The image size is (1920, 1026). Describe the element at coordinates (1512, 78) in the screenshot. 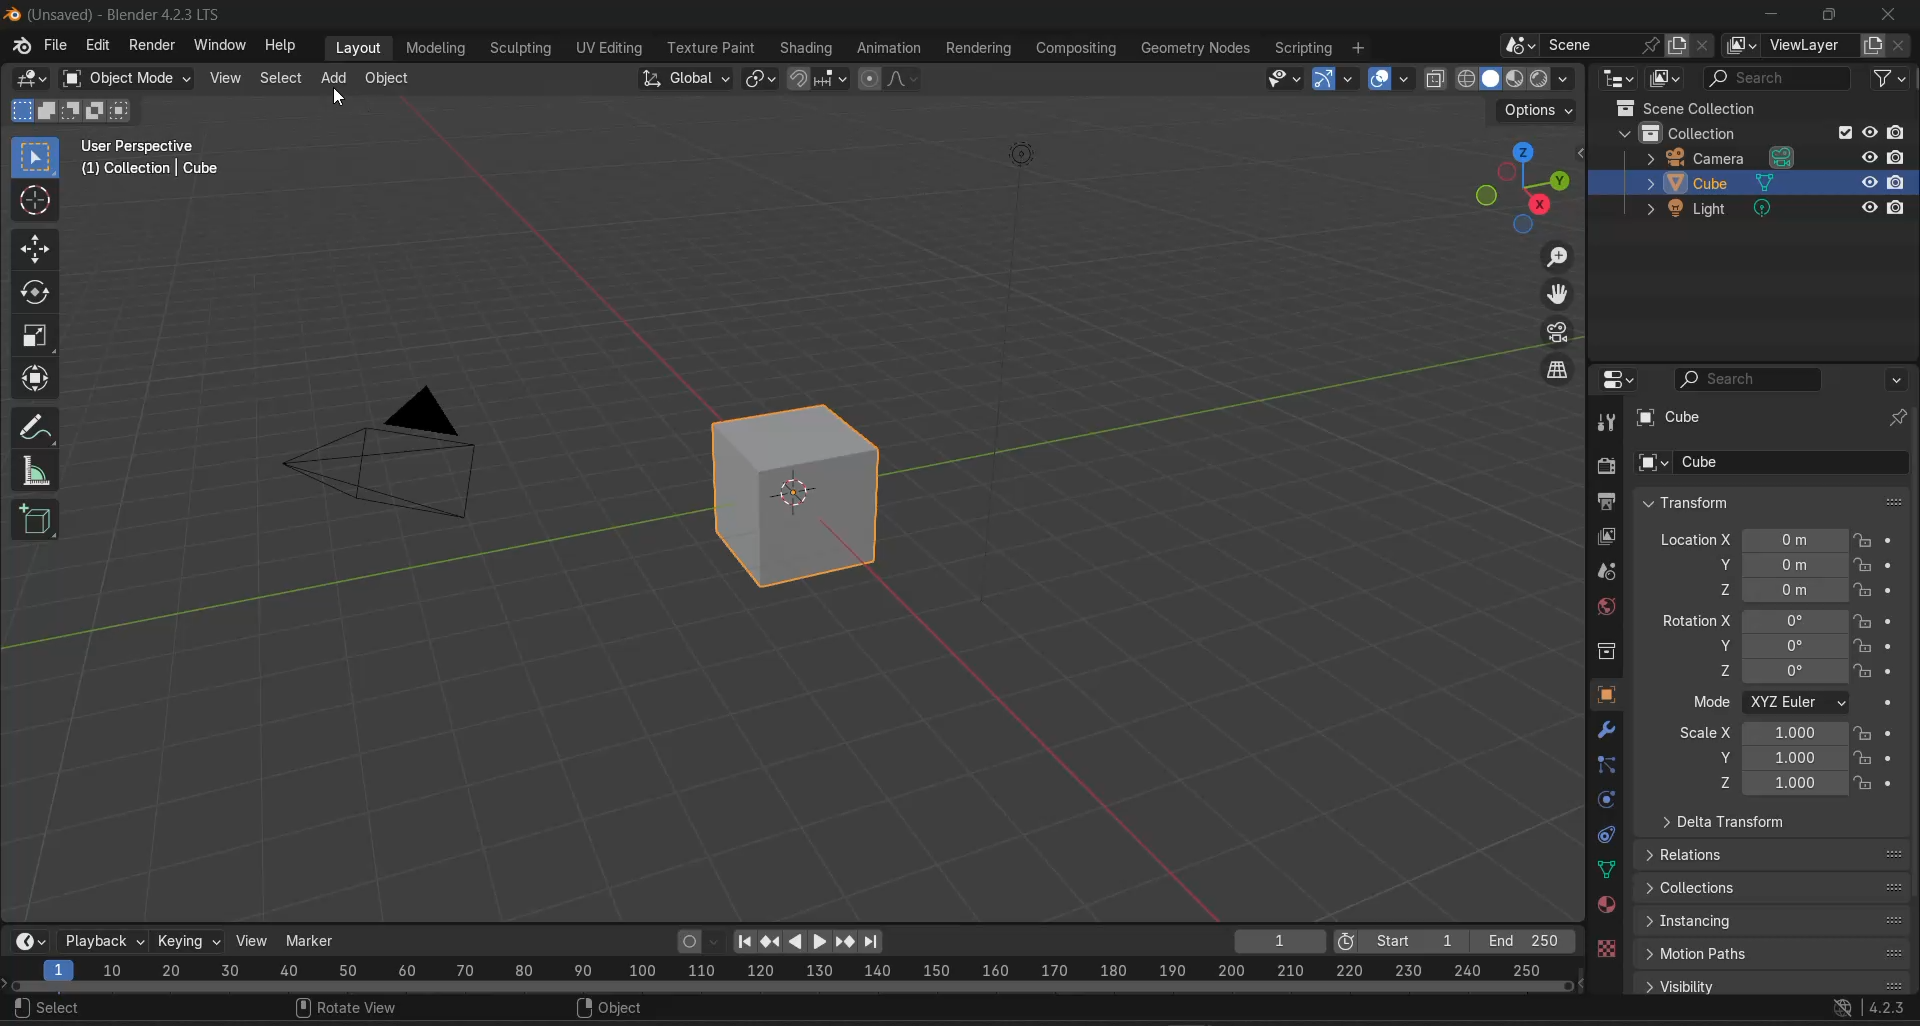

I see `viewport shading:material preview` at that location.